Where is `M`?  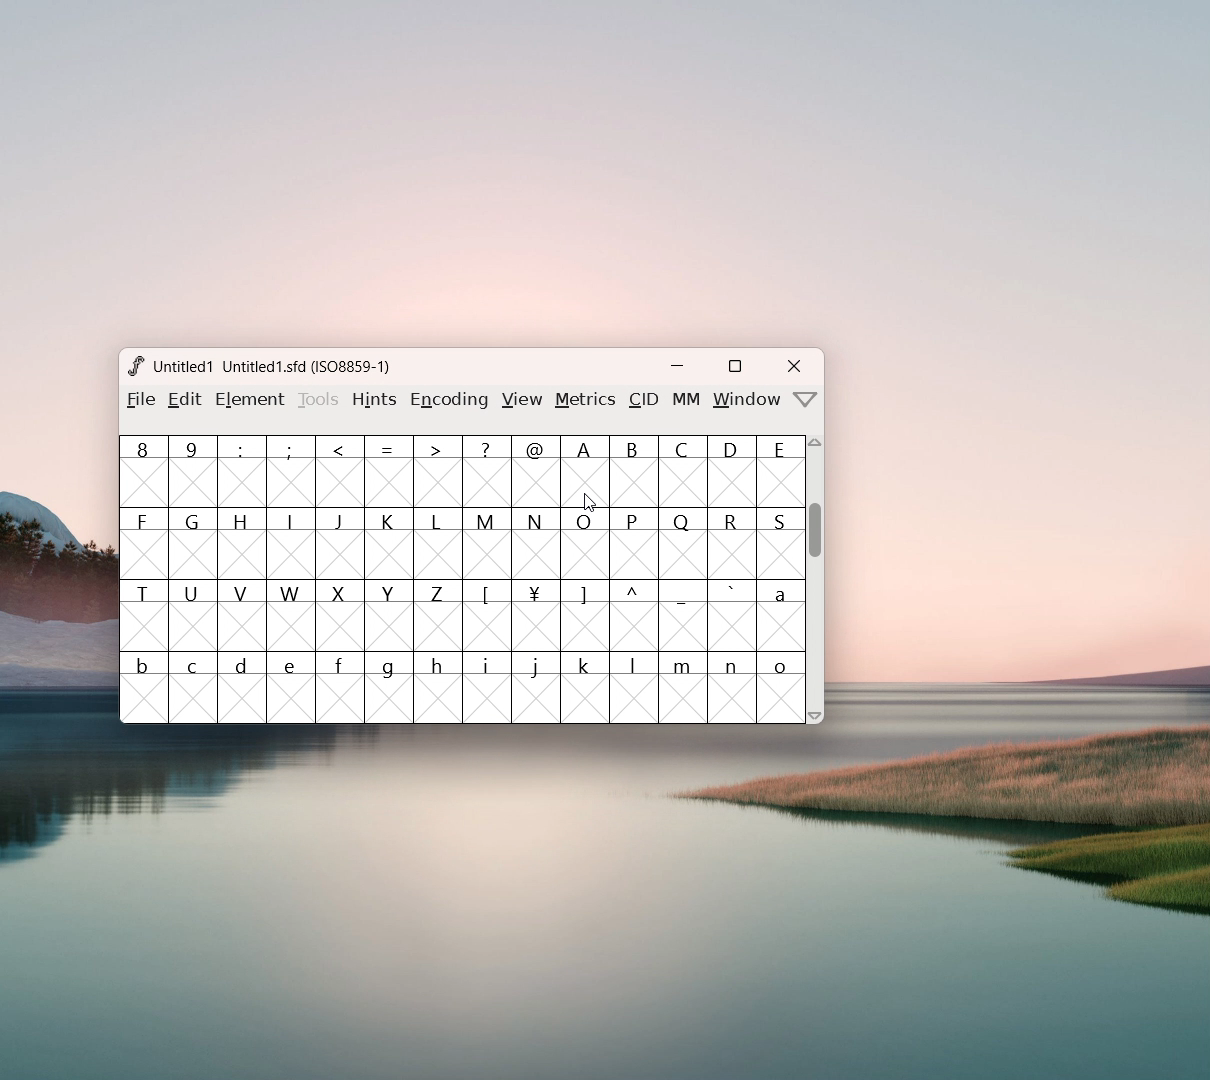 M is located at coordinates (488, 545).